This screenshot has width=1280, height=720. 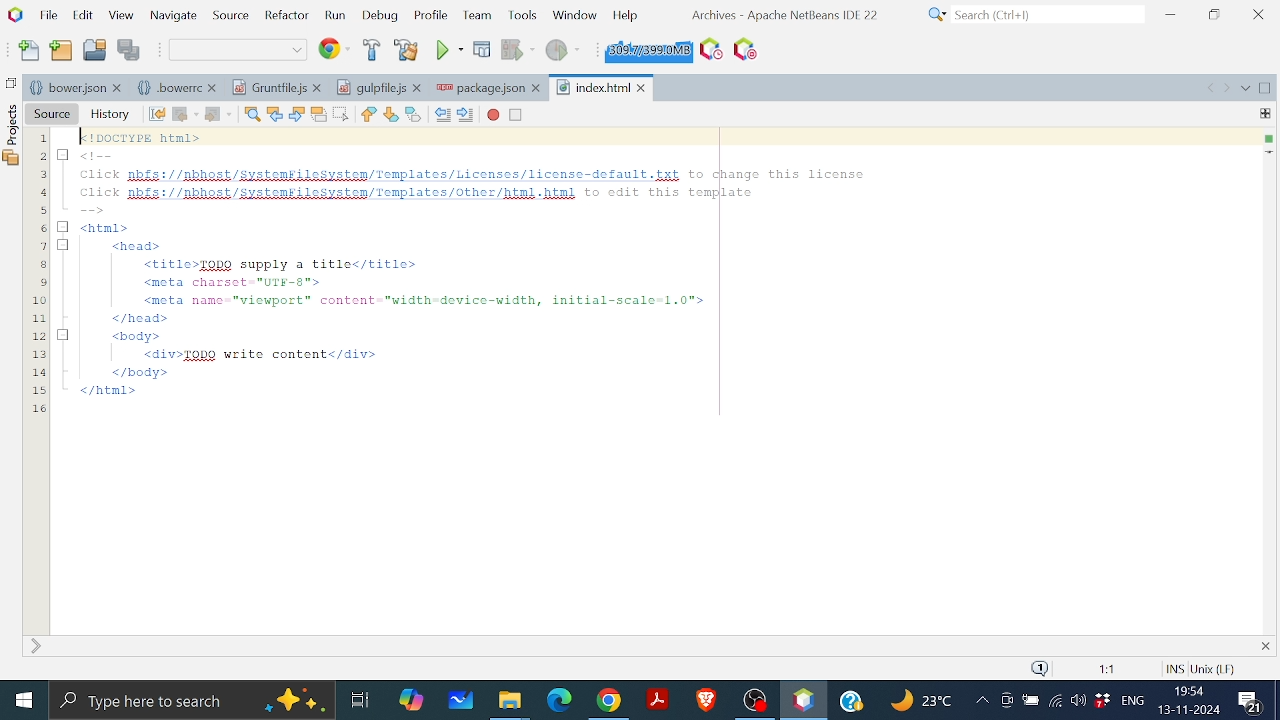 What do you see at coordinates (46, 15) in the screenshot?
I see `File` at bounding box center [46, 15].